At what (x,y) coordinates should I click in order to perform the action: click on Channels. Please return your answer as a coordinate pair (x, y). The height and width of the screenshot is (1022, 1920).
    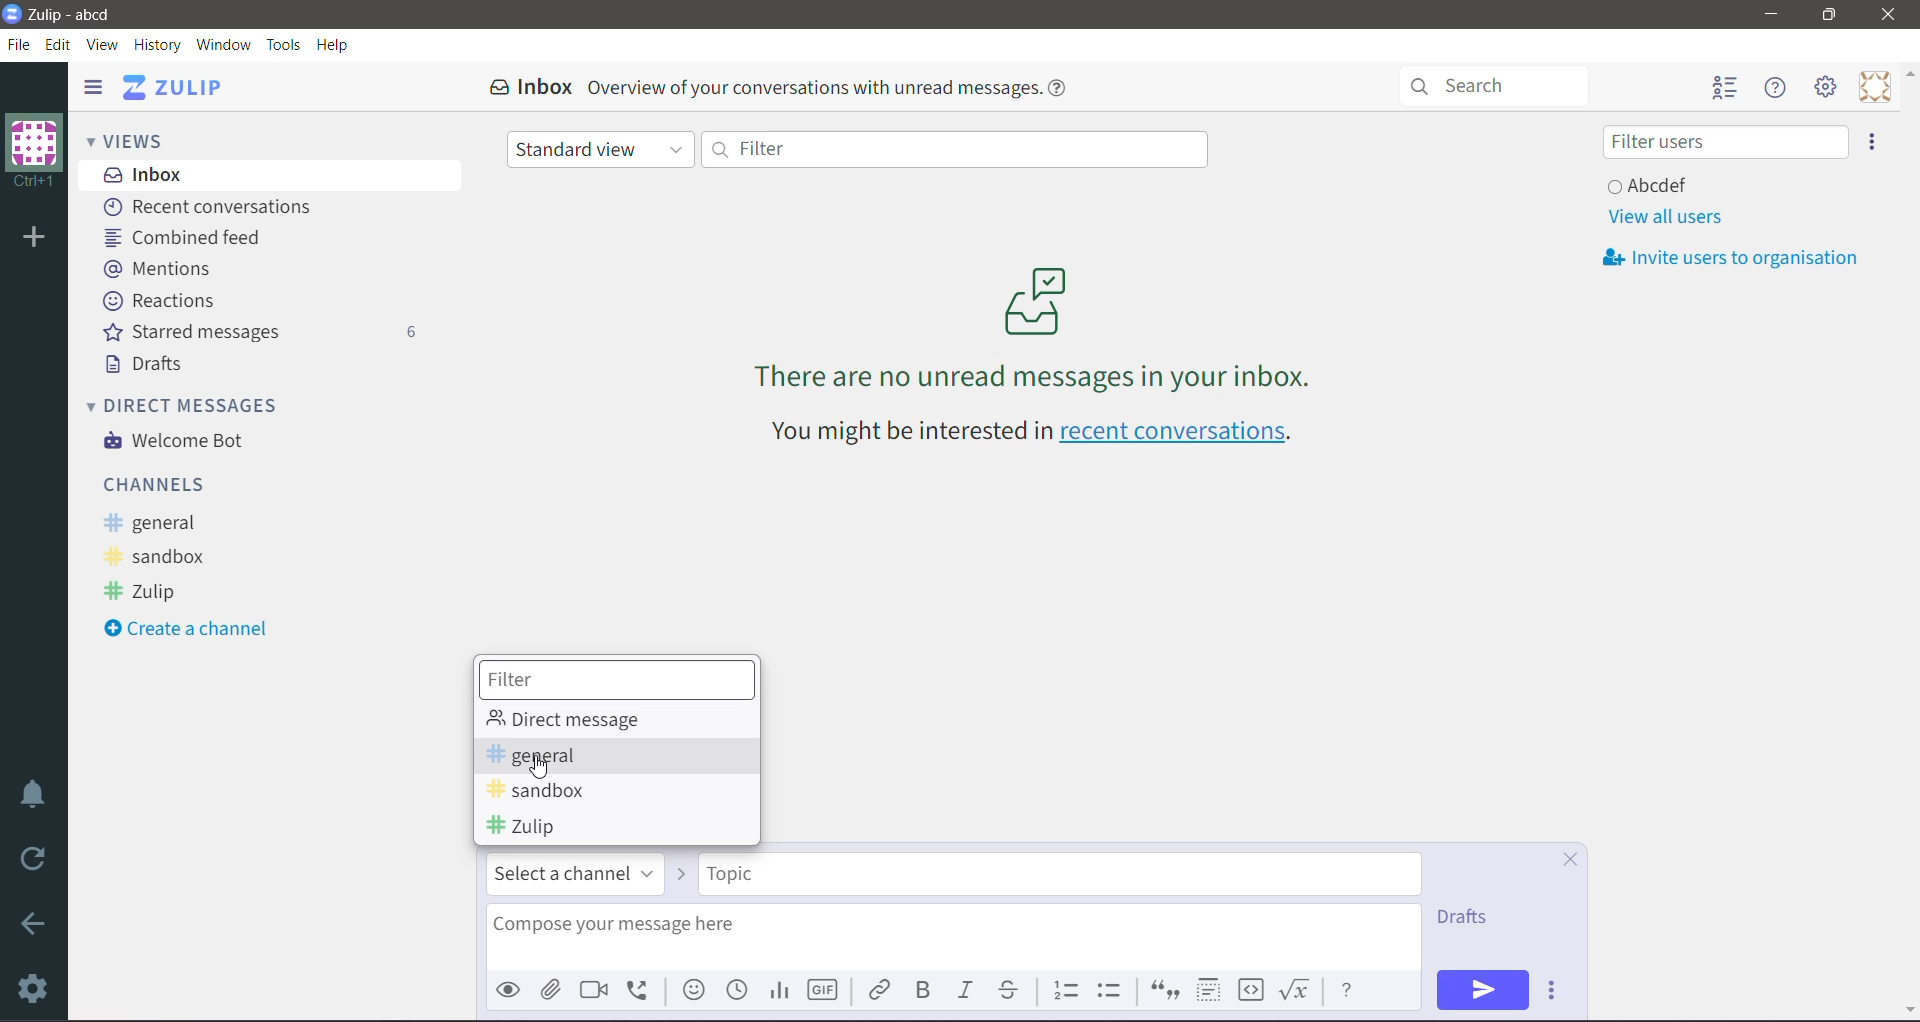
    Looking at the image, I should click on (159, 483).